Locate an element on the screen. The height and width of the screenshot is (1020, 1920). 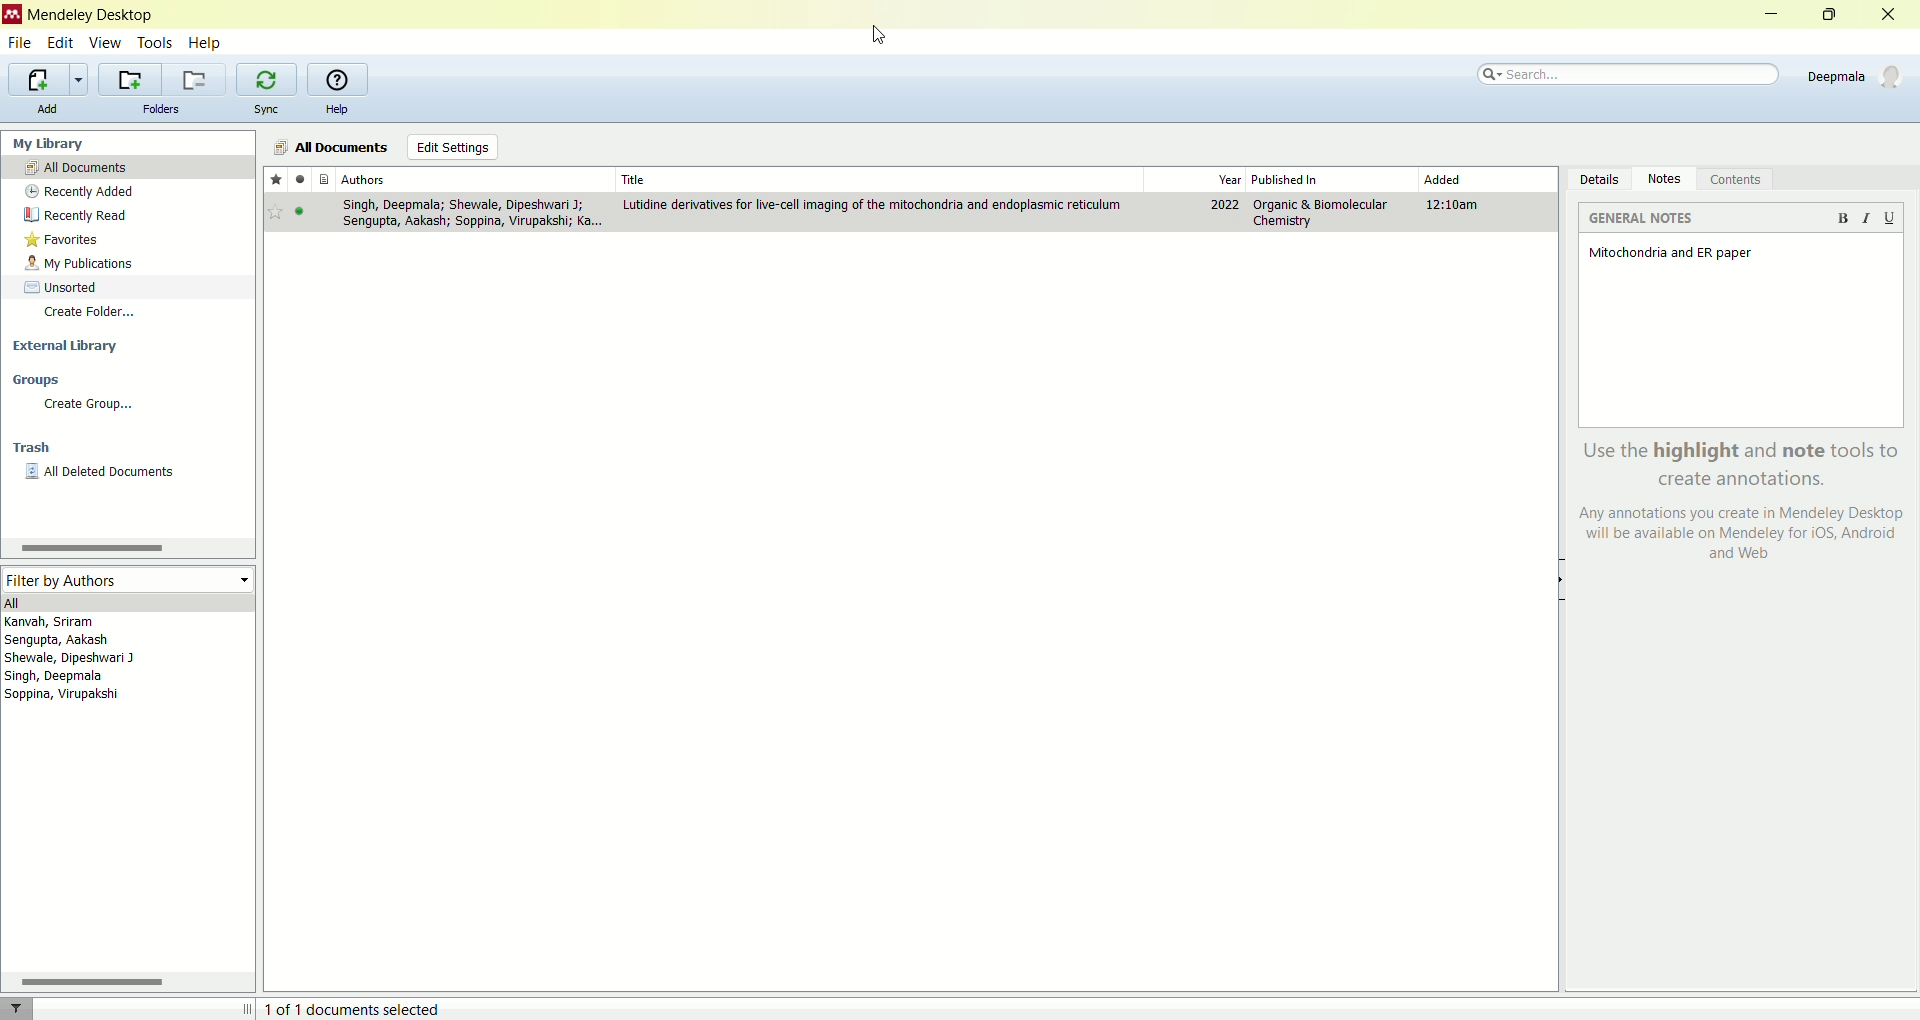
all documnets is located at coordinates (332, 146).